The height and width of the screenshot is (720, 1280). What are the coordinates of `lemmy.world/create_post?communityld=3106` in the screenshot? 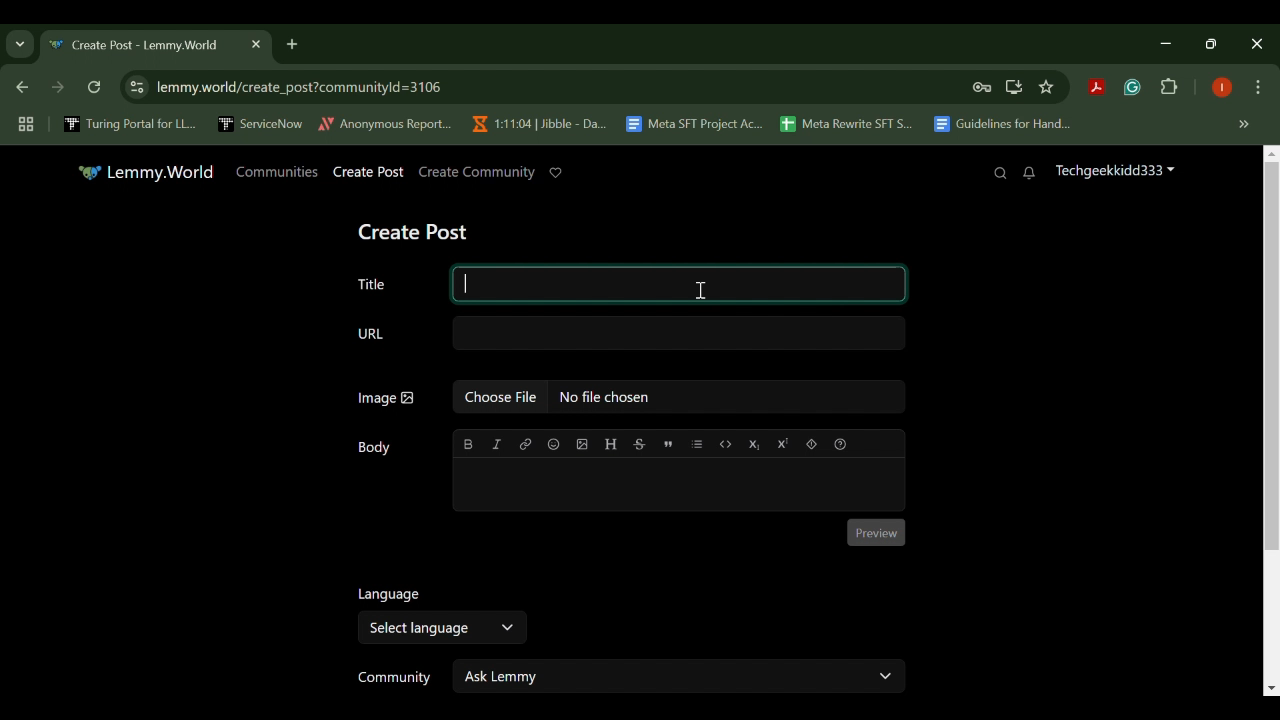 It's located at (295, 85).